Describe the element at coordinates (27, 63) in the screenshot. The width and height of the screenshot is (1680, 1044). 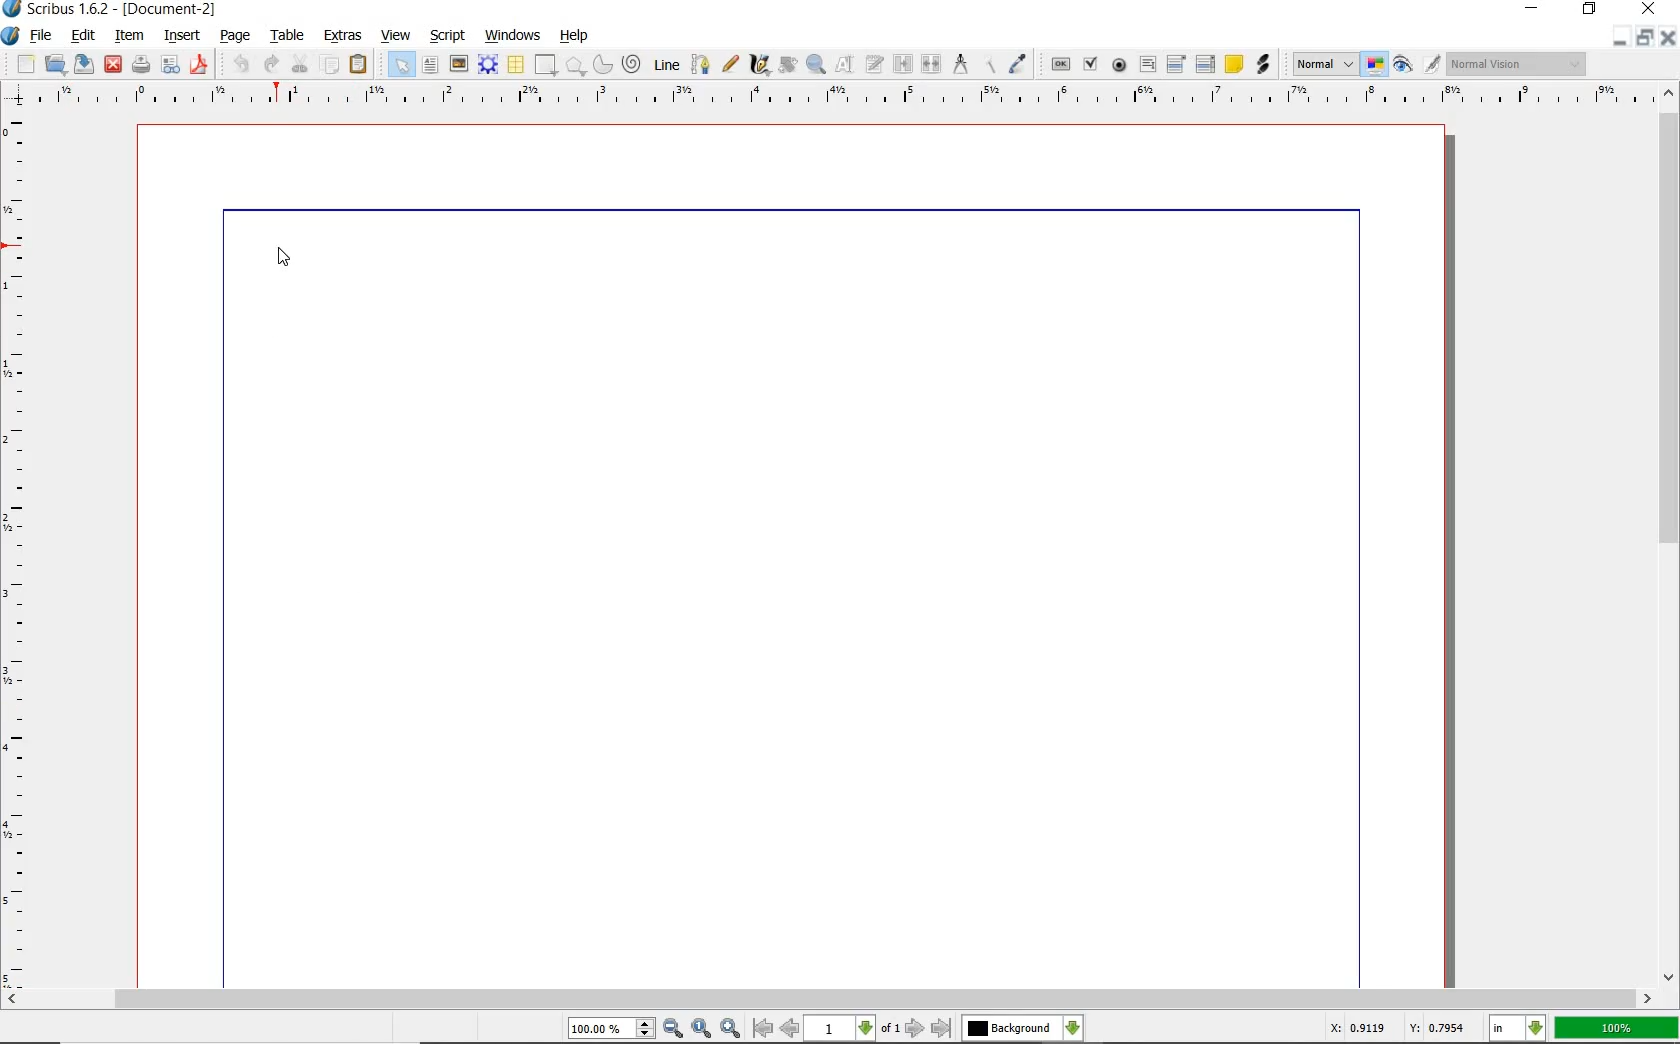
I see `new` at that location.